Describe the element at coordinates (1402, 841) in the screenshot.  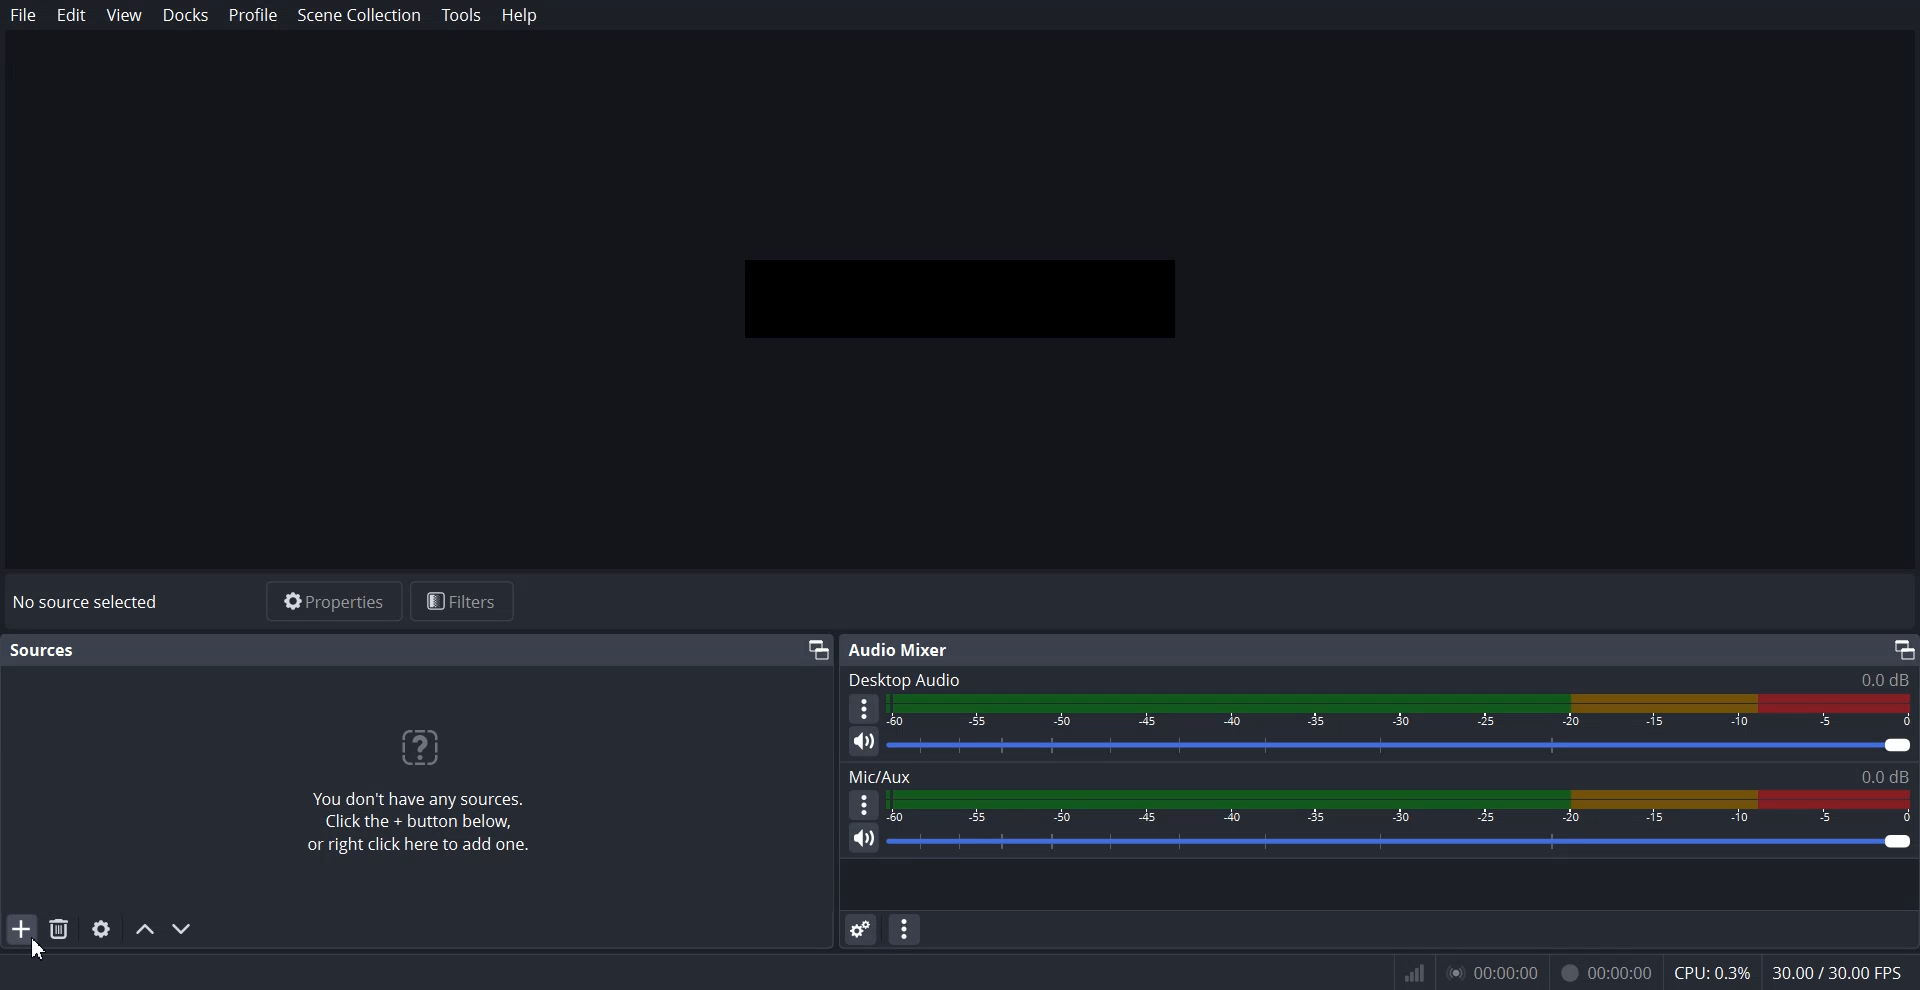
I see `Volume level adjuster` at that location.